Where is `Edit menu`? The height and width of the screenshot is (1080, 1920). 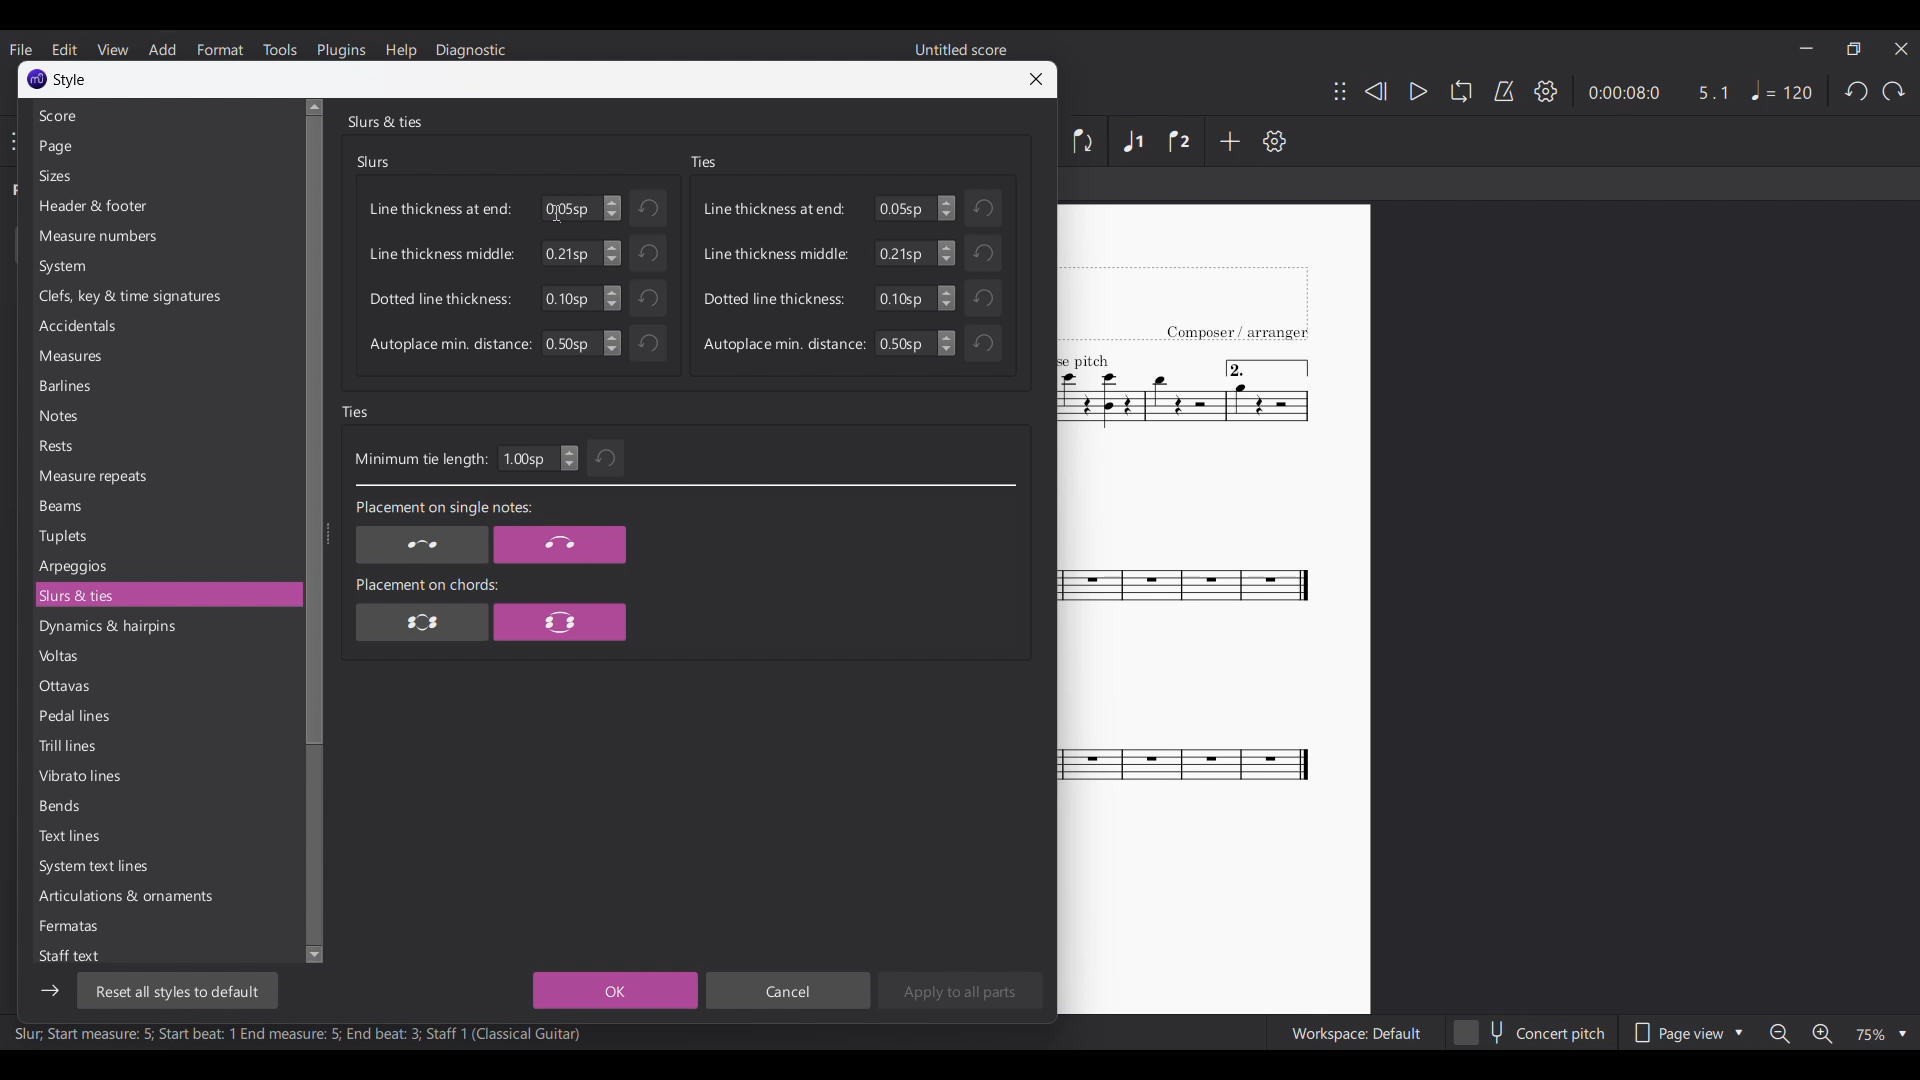
Edit menu is located at coordinates (64, 49).